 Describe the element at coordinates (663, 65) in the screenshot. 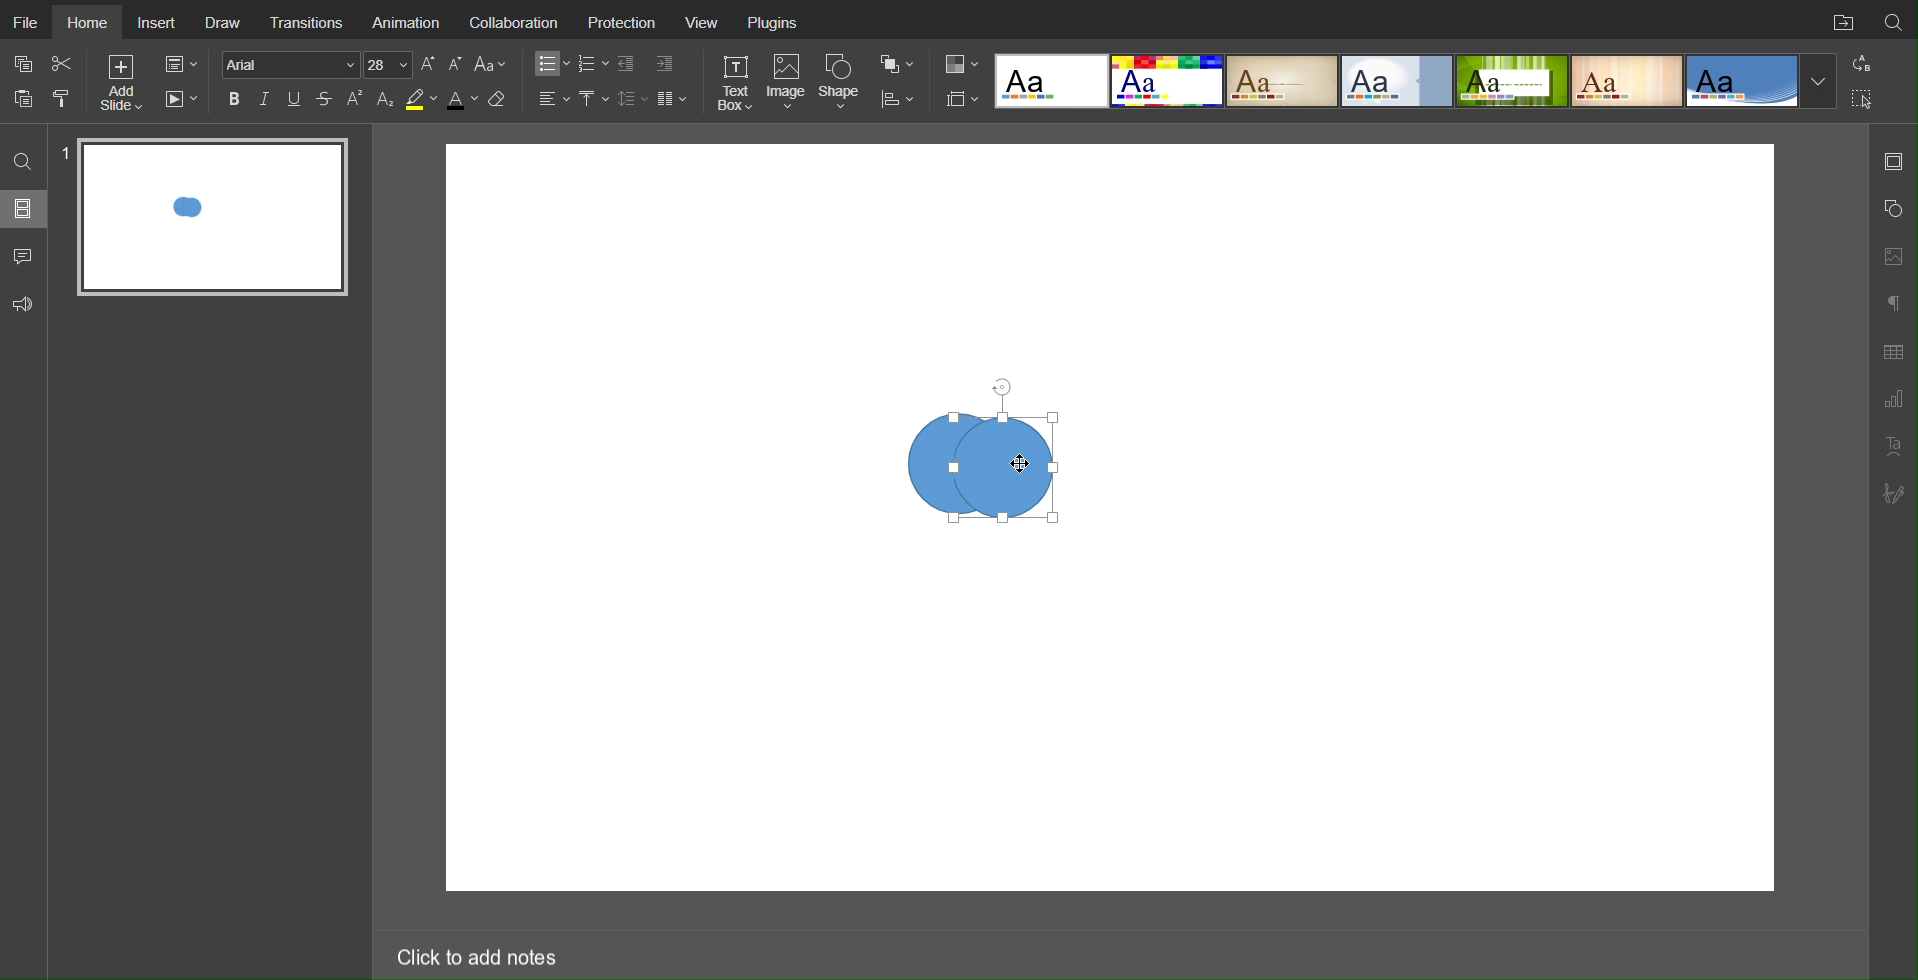

I see `Increase Indent` at that location.